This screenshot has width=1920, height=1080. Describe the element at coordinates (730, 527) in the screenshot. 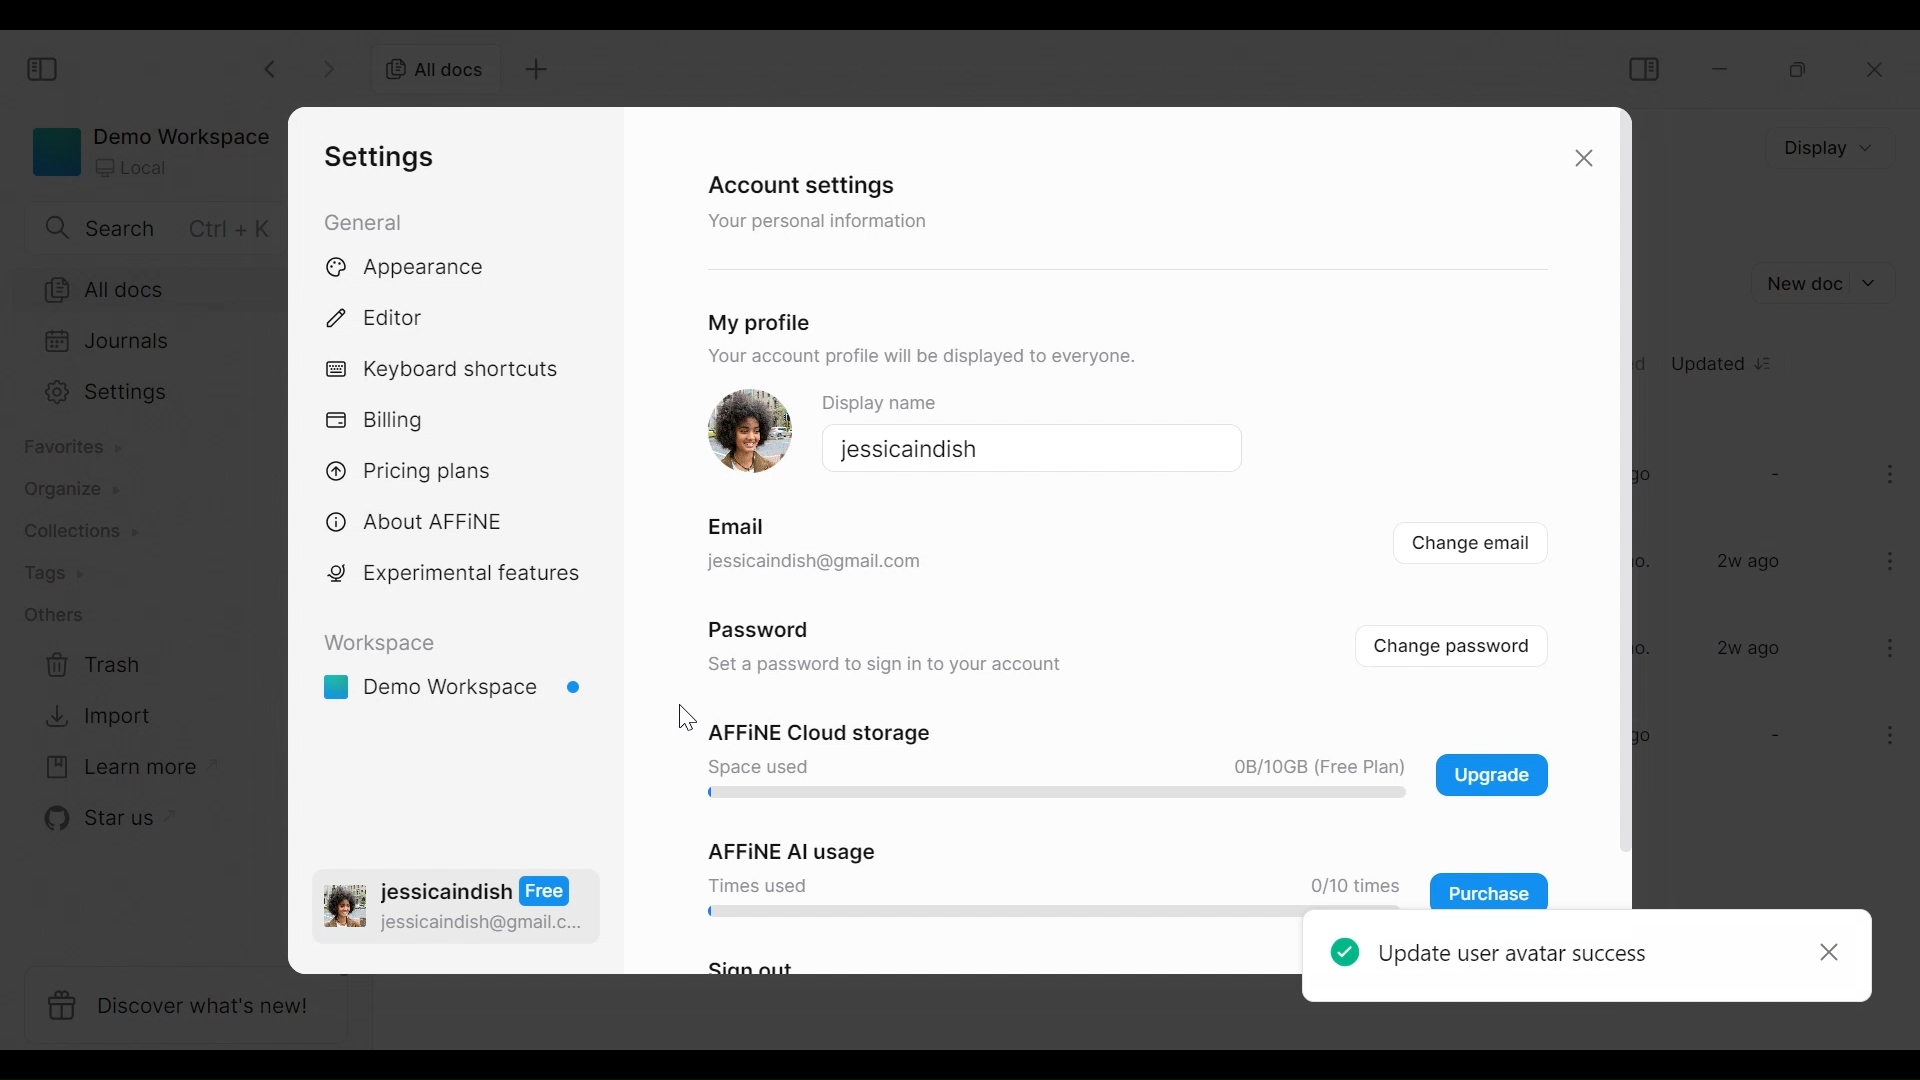

I see `` at that location.